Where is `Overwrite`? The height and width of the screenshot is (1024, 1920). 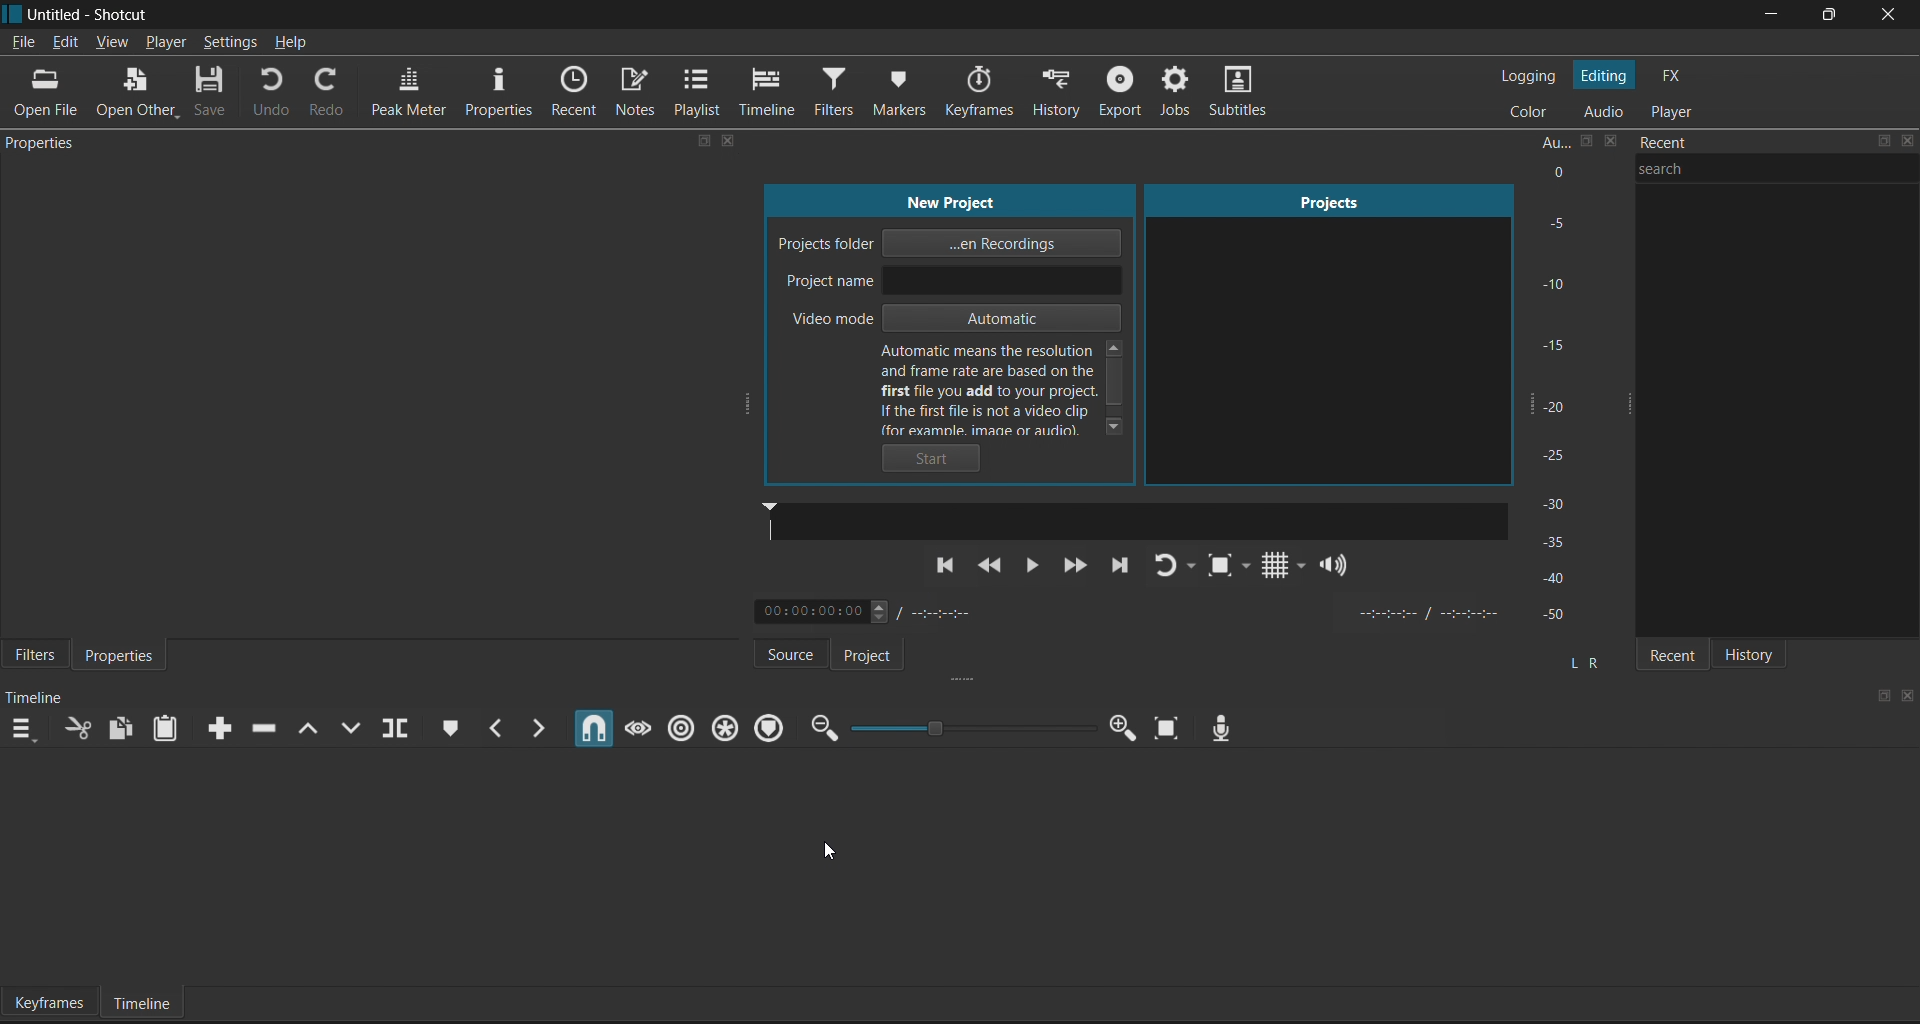
Overwrite is located at coordinates (359, 727).